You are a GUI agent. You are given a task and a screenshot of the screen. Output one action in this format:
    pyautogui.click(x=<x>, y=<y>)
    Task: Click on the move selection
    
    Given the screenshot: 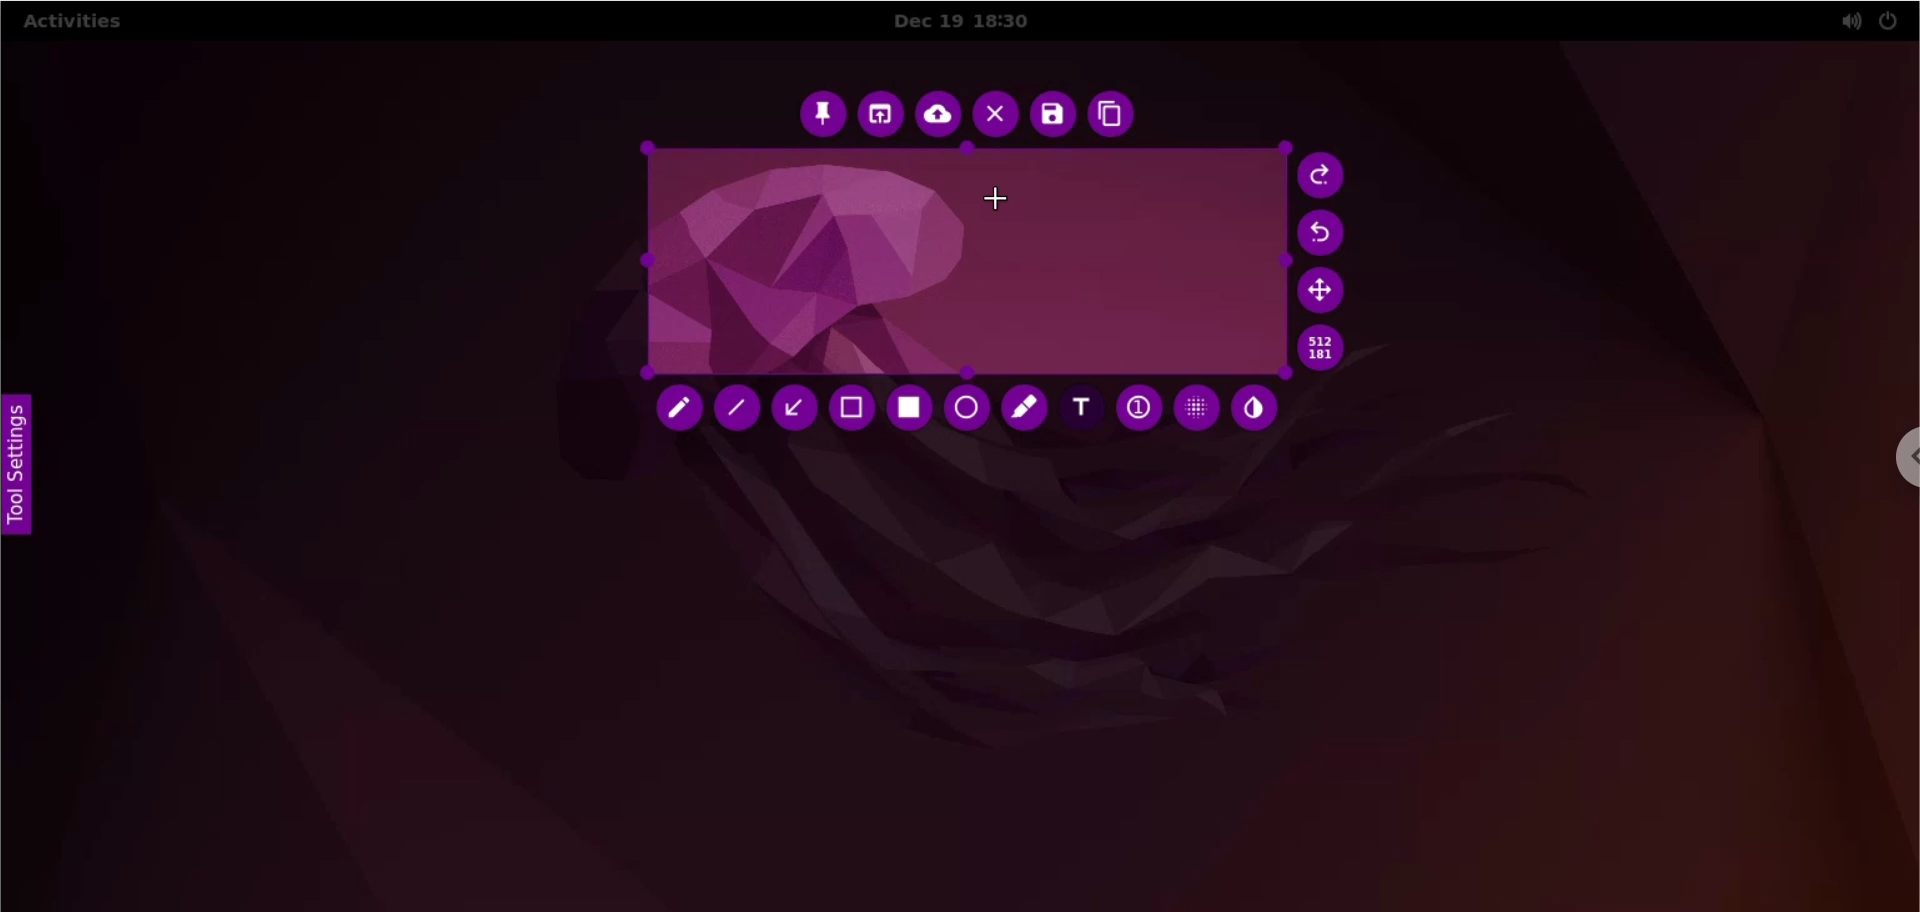 What is the action you would take?
    pyautogui.click(x=1319, y=293)
    